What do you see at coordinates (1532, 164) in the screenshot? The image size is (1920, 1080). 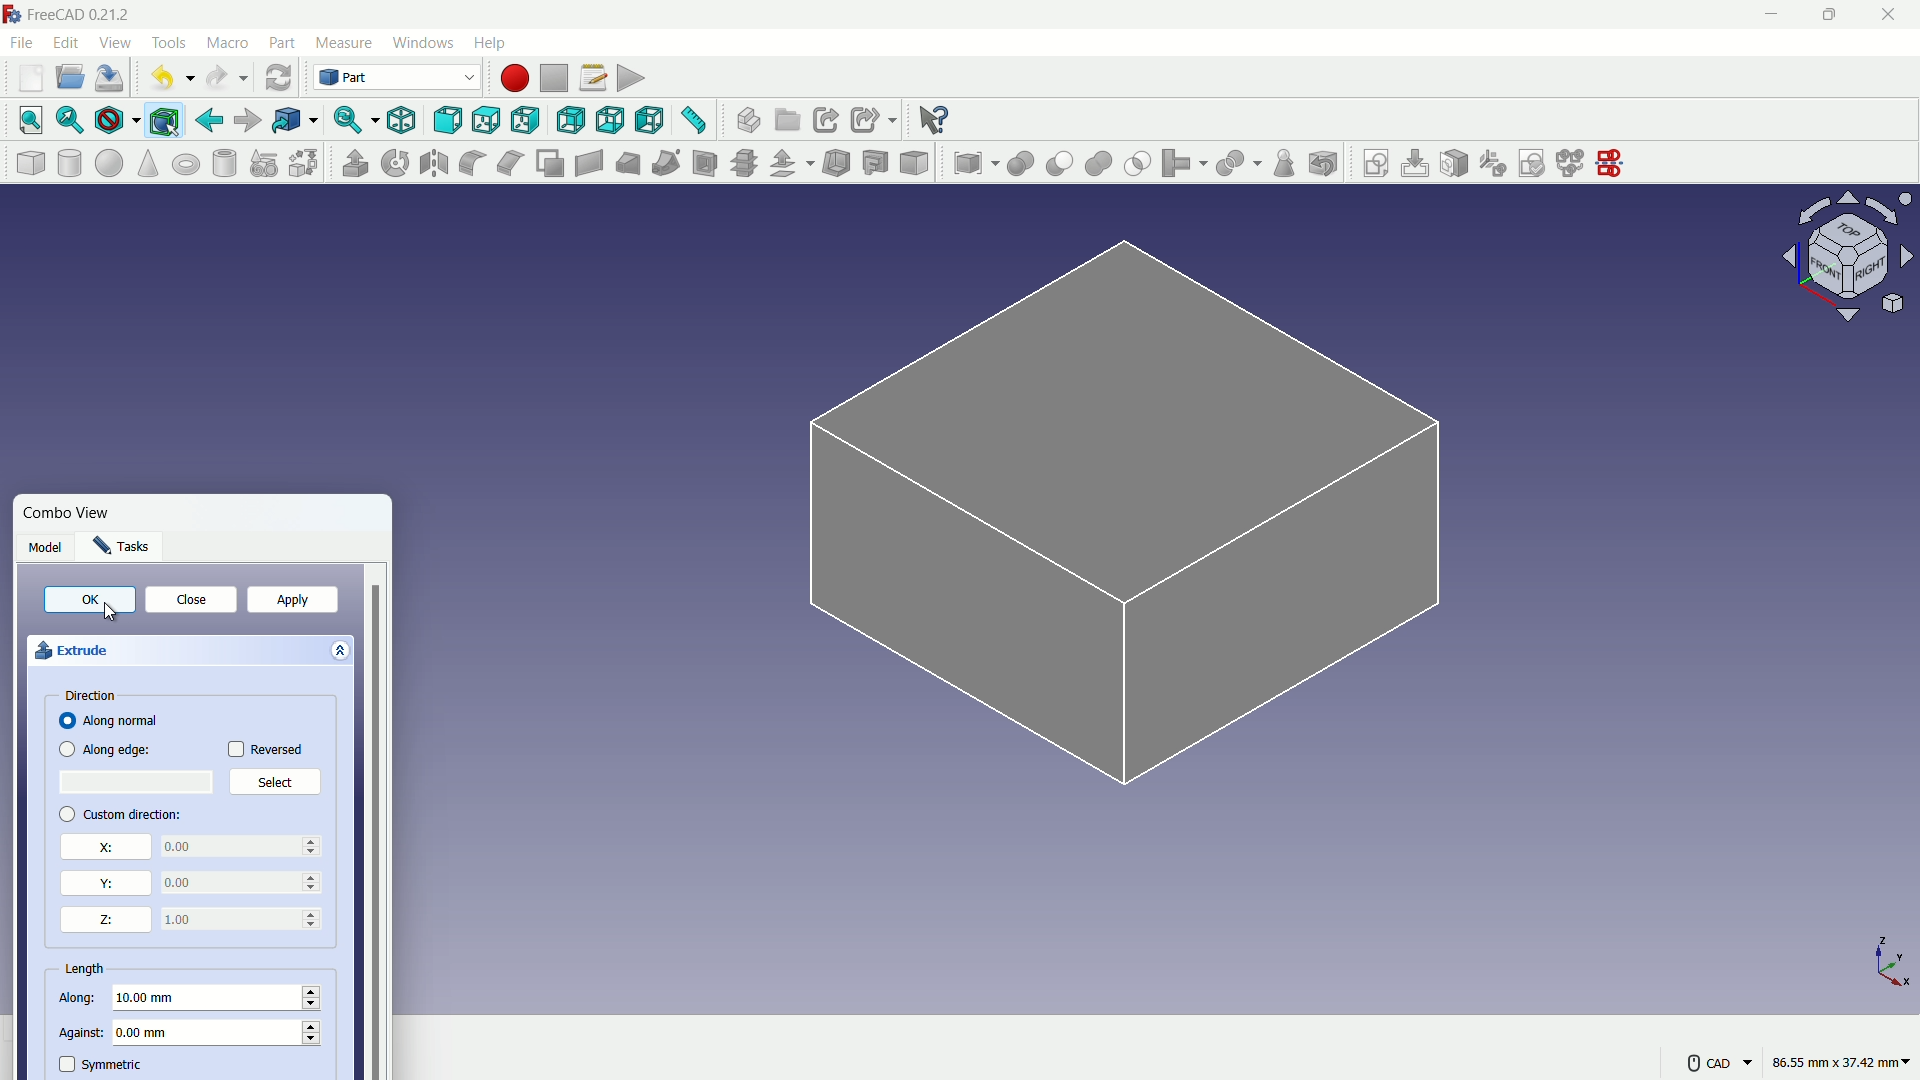 I see `validate sketch` at bounding box center [1532, 164].